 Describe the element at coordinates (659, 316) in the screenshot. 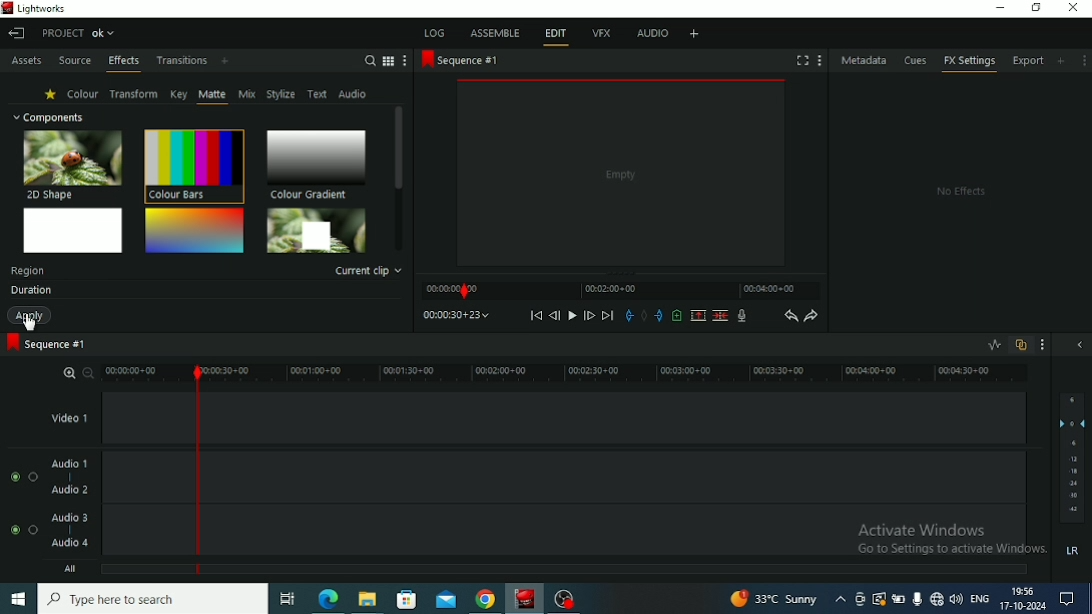

I see `Add an out mark at current position` at that location.